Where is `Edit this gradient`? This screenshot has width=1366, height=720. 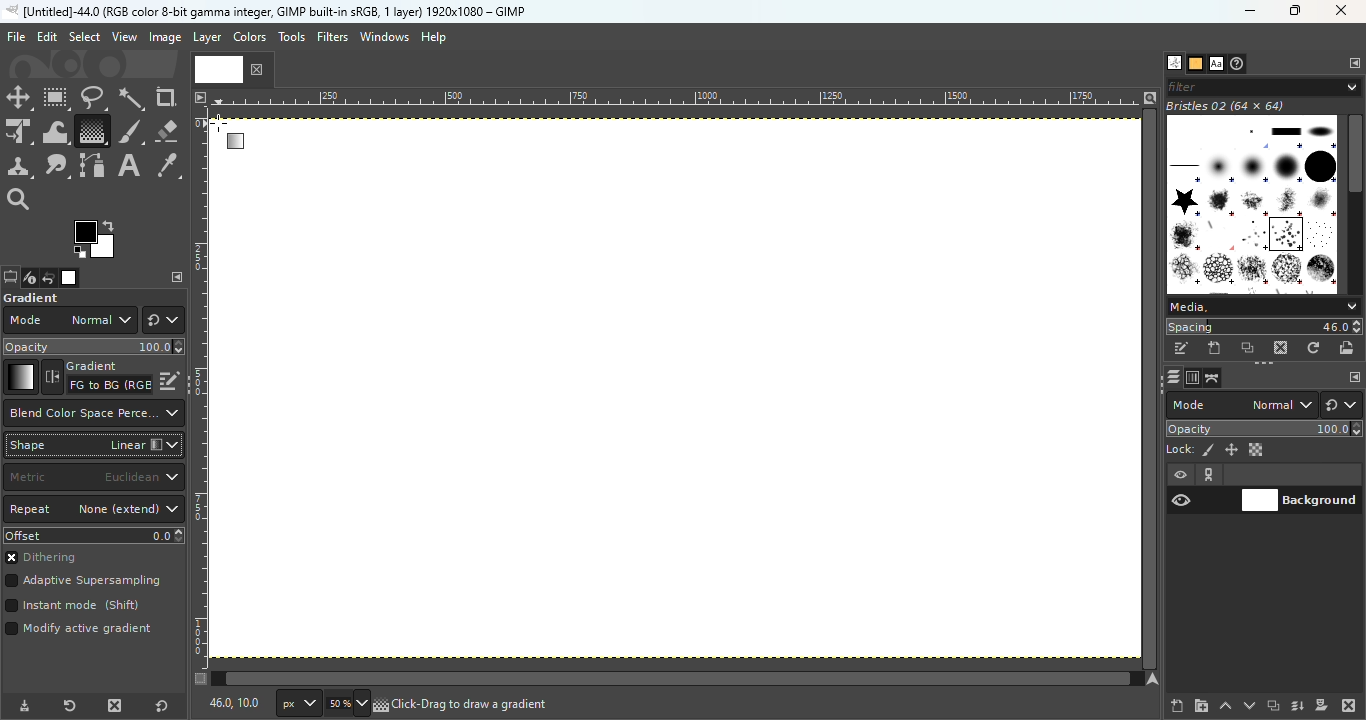
Edit this gradient is located at coordinates (170, 379).